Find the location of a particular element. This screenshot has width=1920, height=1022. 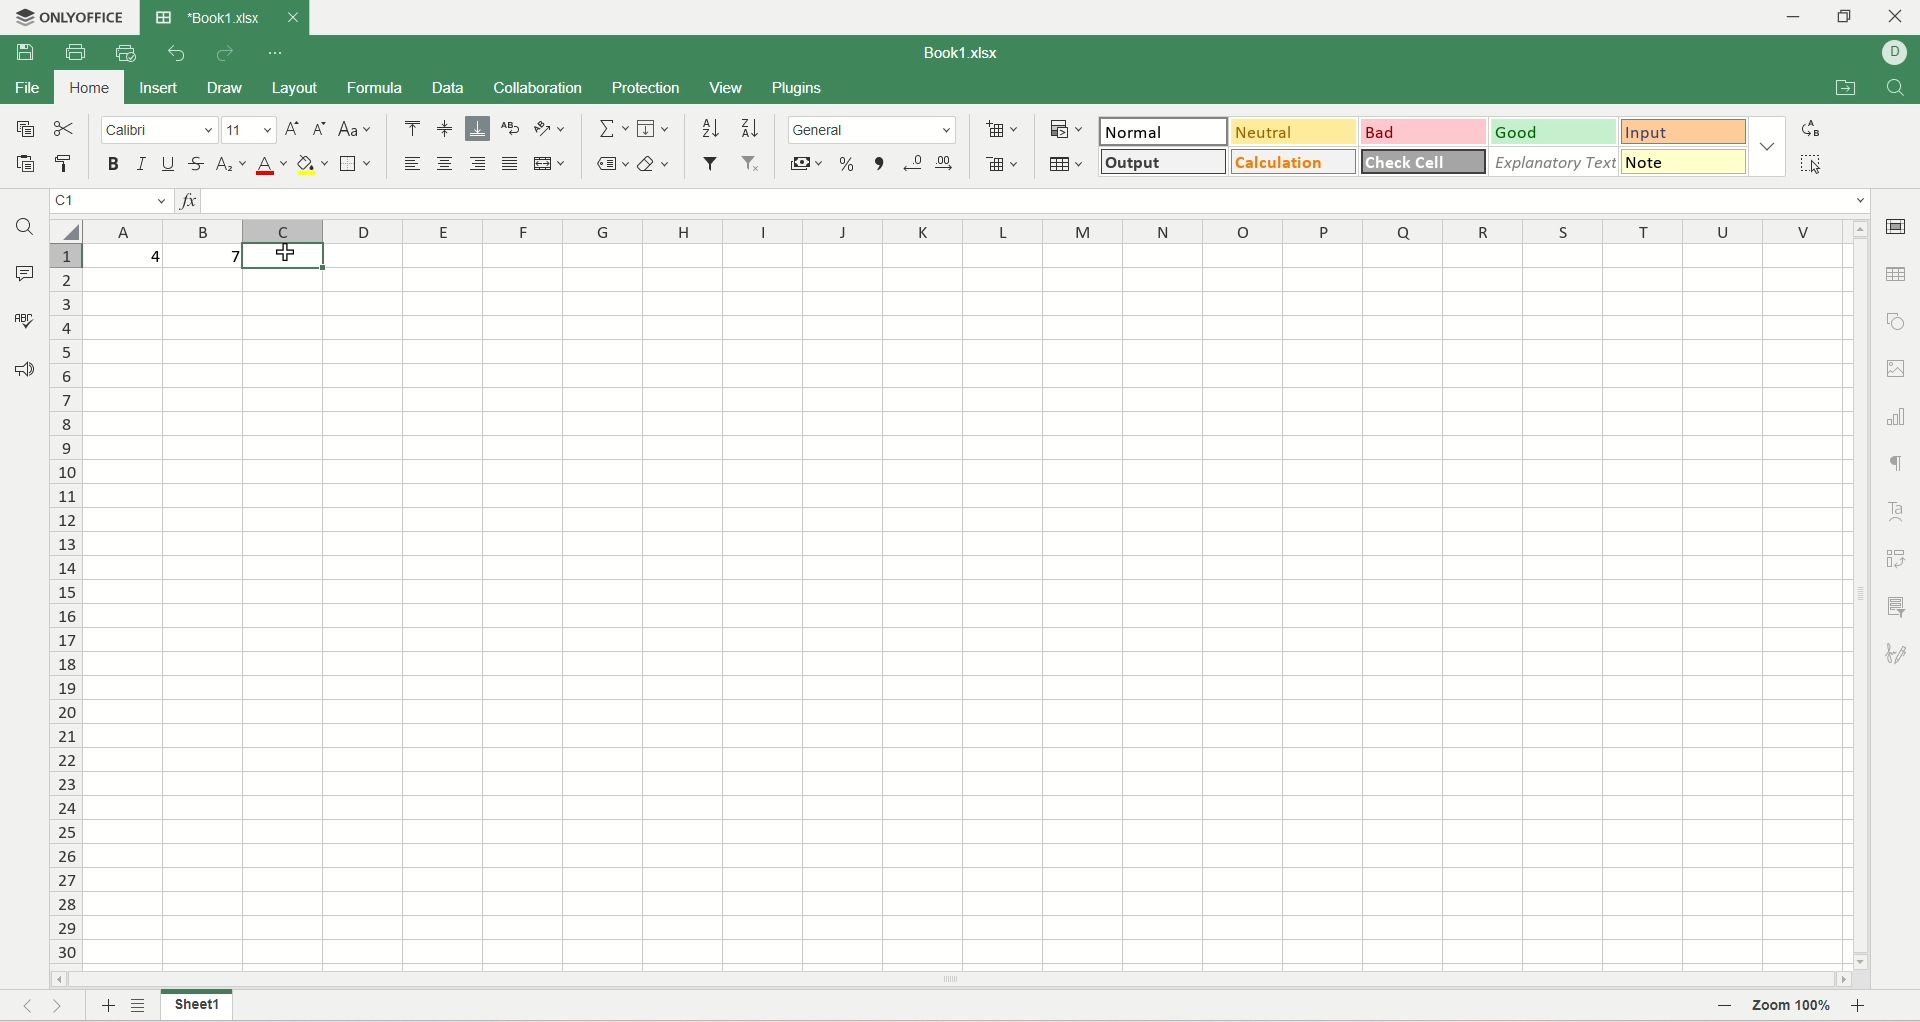

insert is located at coordinates (162, 89).